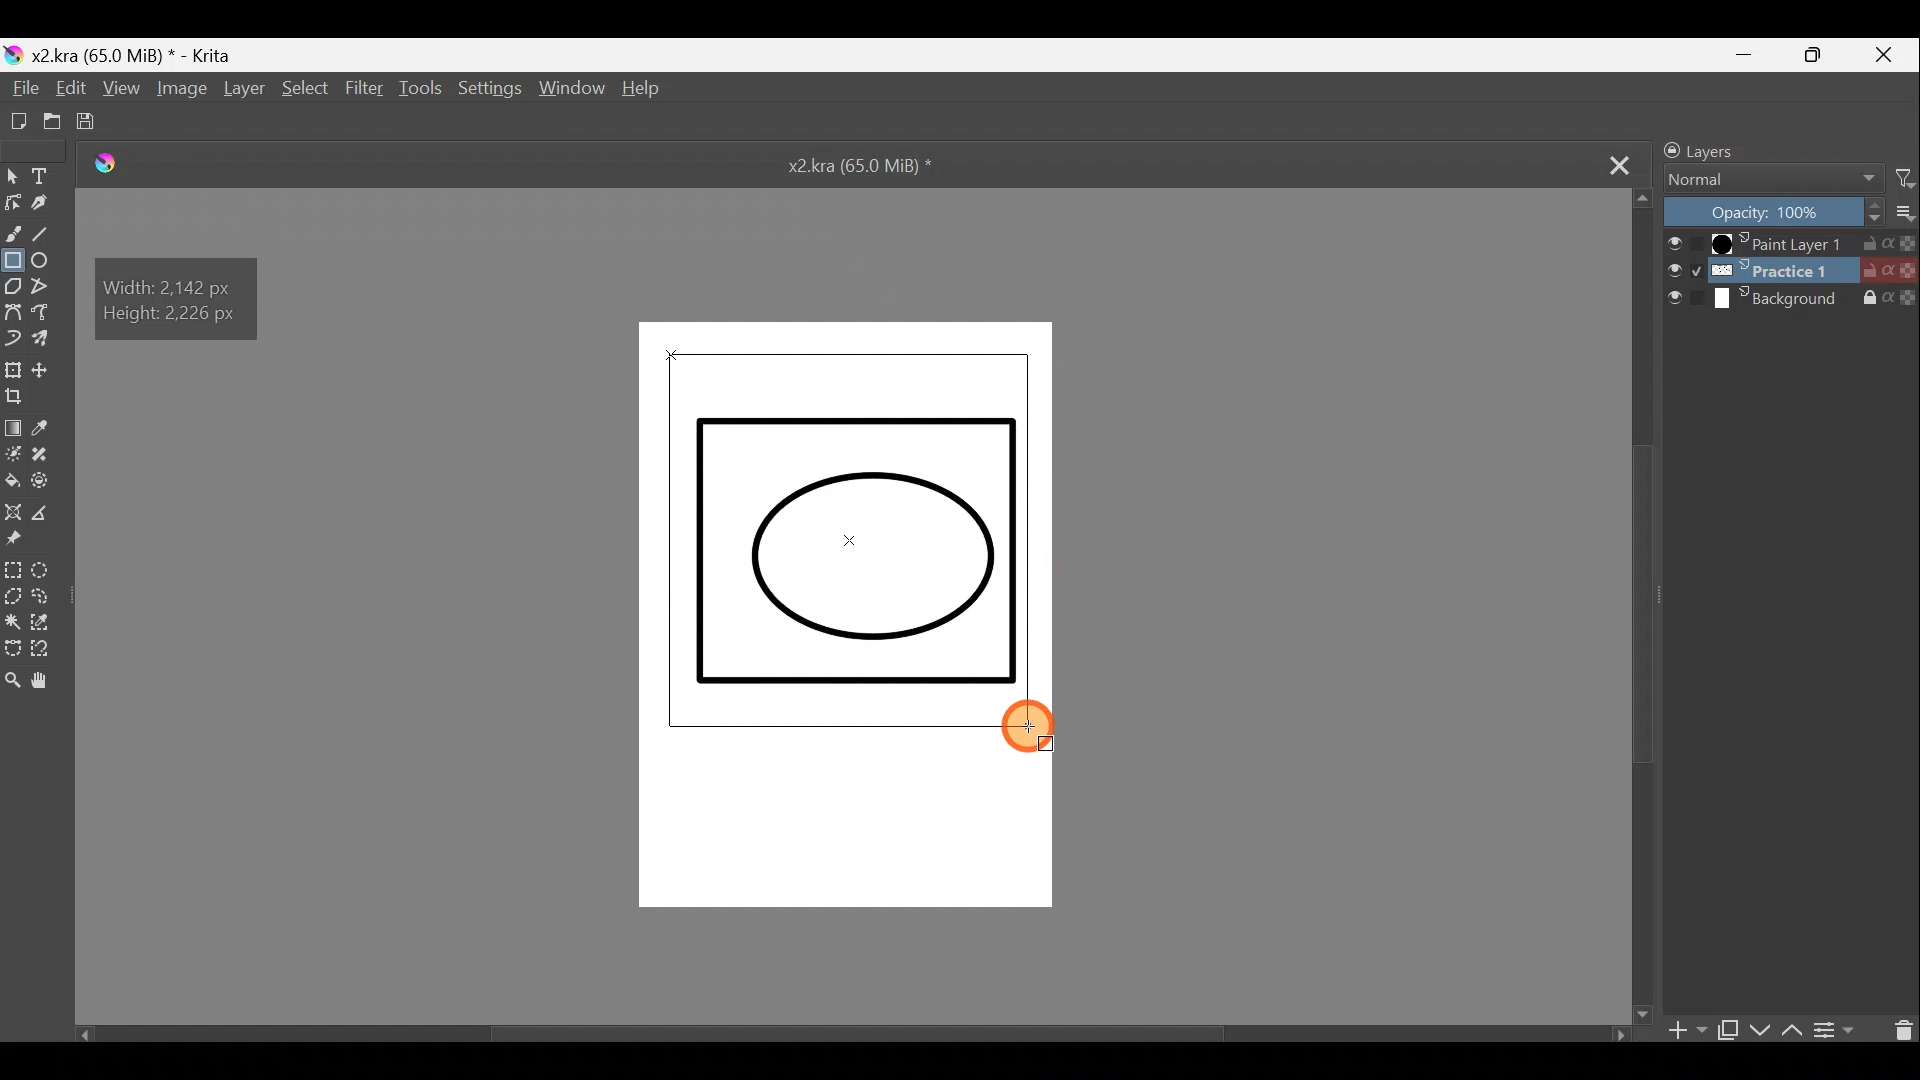  I want to click on Scroll bar, so click(862, 1032).